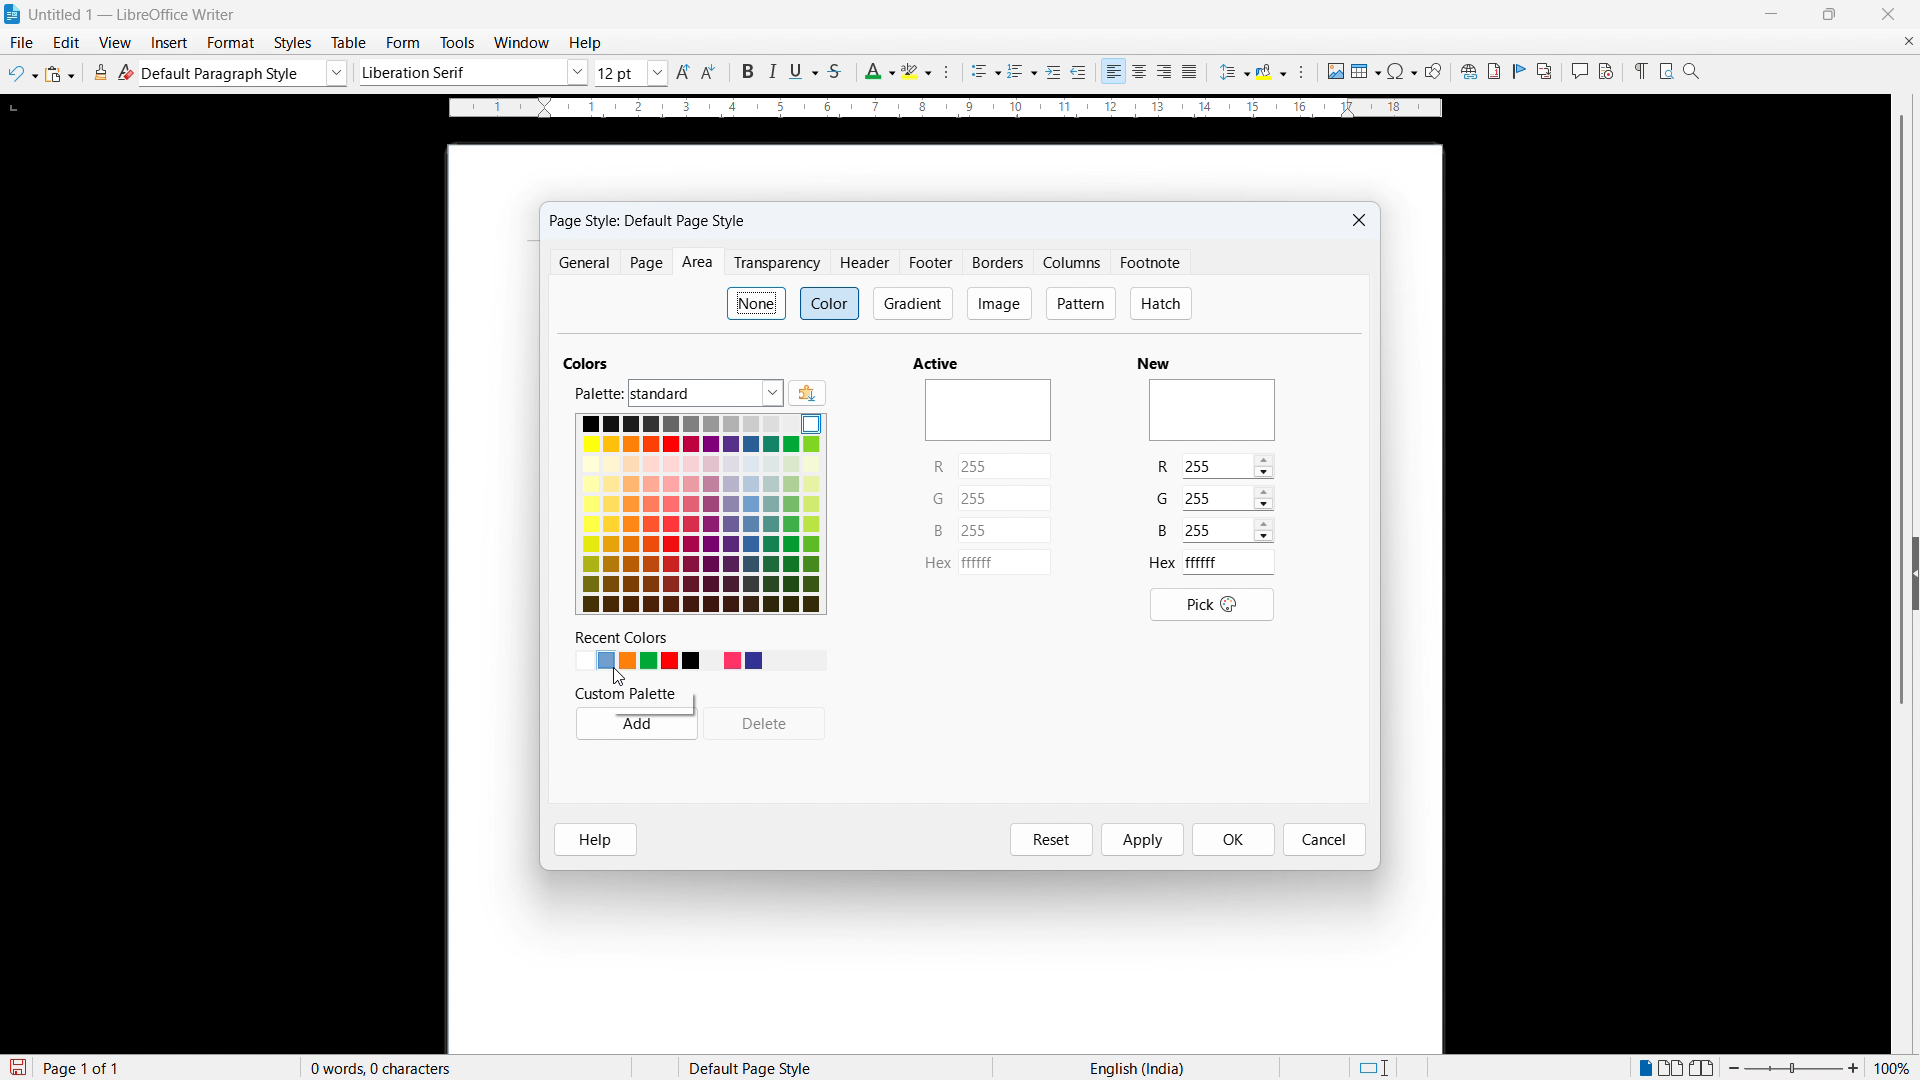  I want to click on Insert footnote , so click(1493, 71).